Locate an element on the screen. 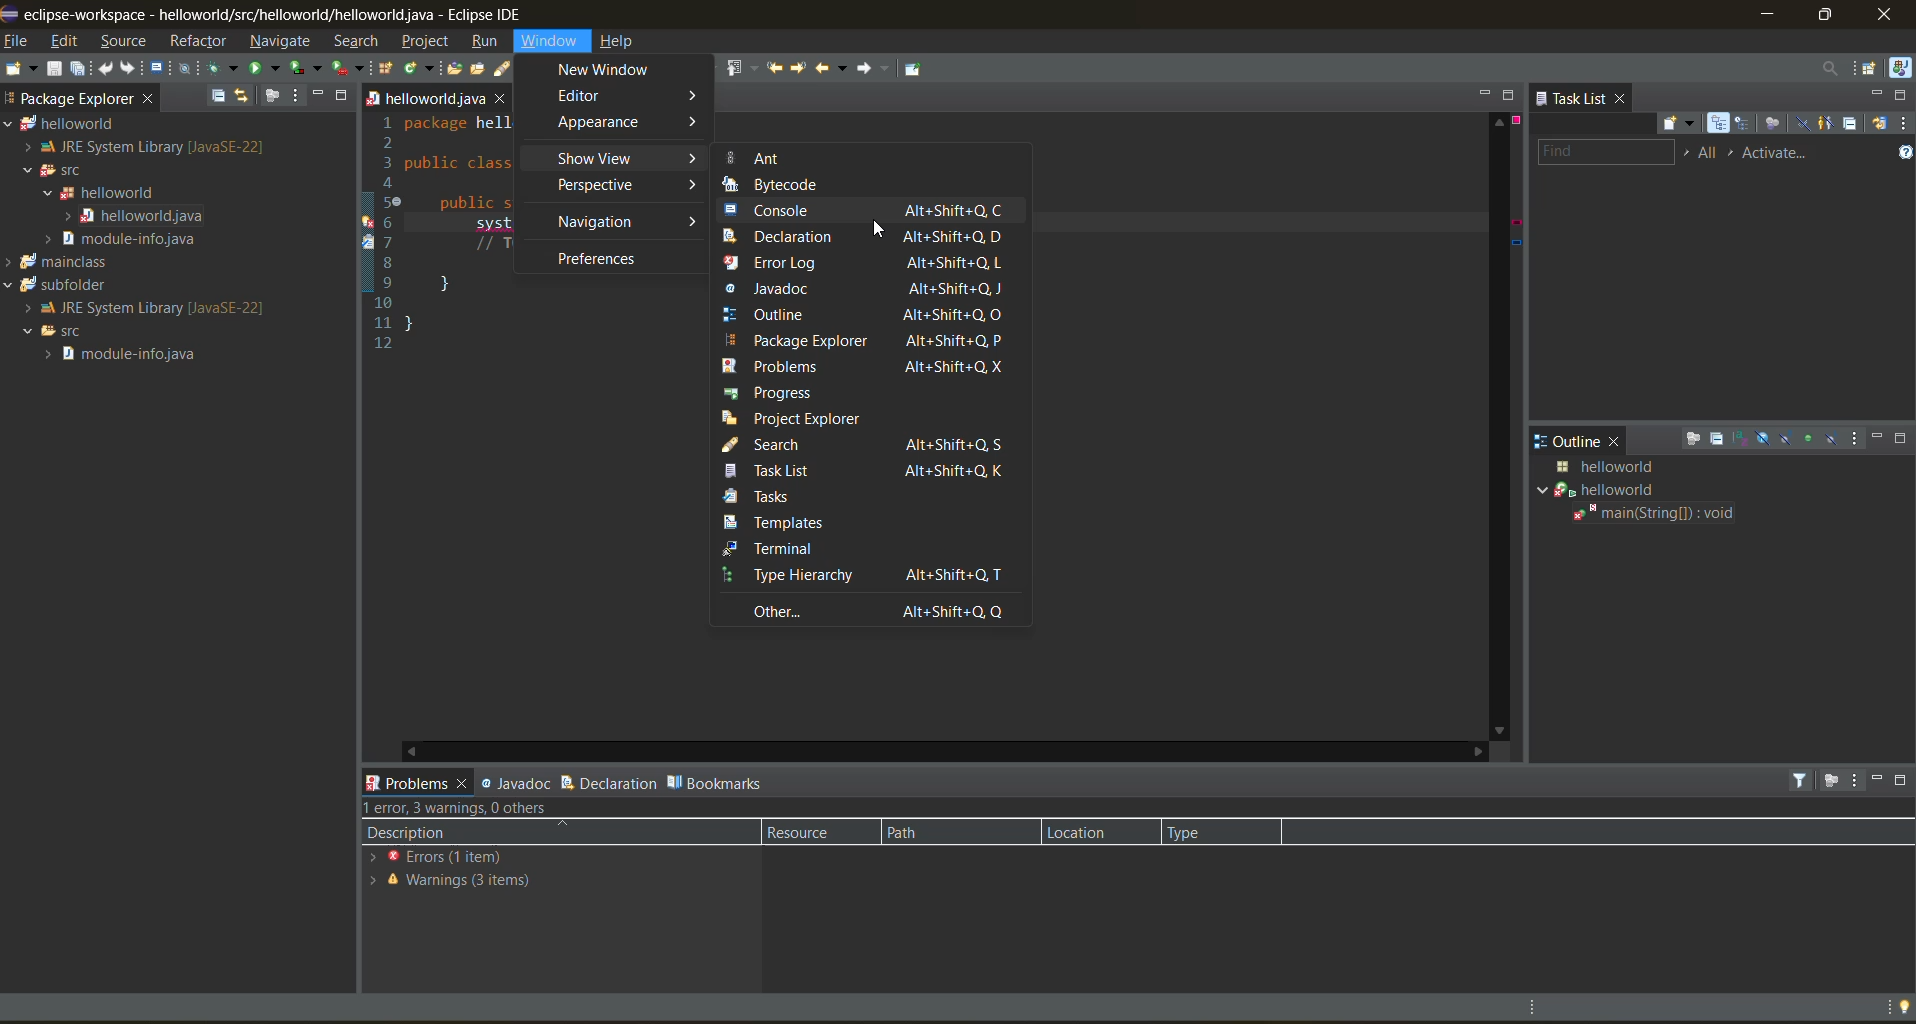 Image resolution: width=1916 pixels, height=1024 pixels. focus on workweek is located at coordinates (1772, 123).